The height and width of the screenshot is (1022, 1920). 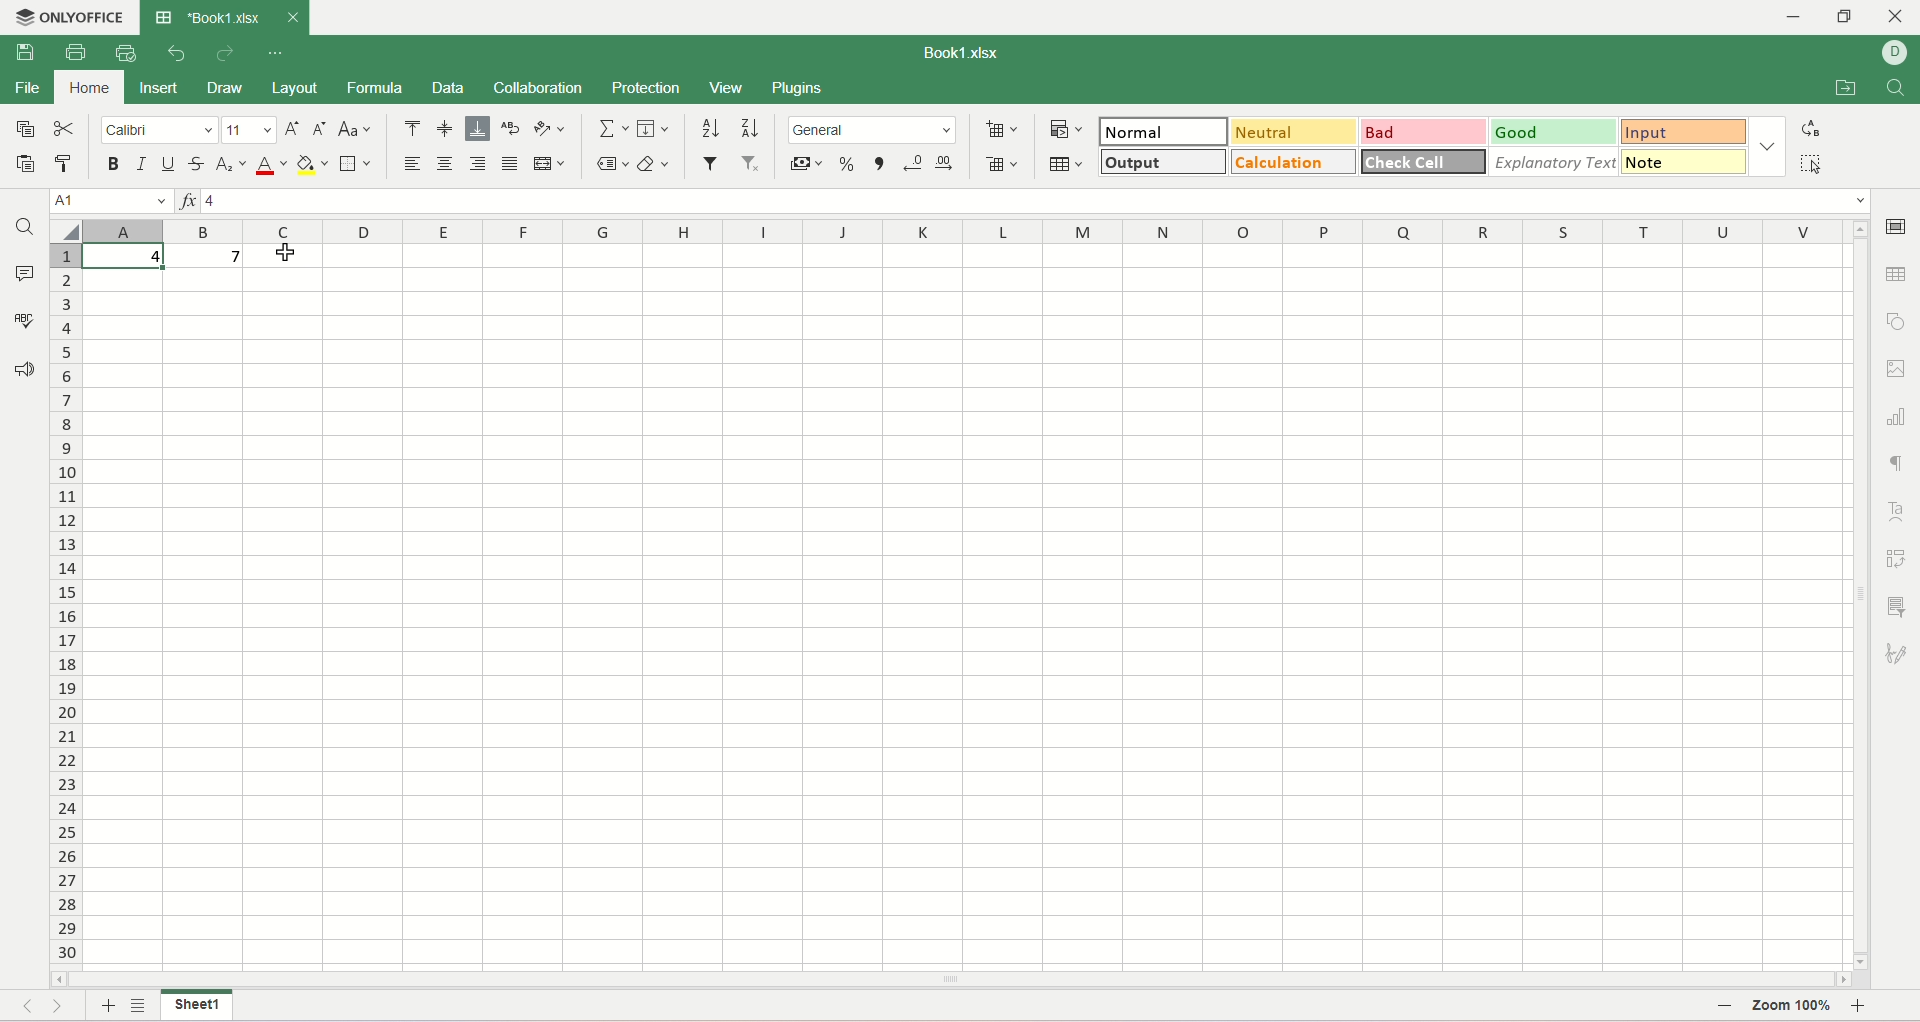 What do you see at coordinates (1895, 512) in the screenshot?
I see `text art settings` at bounding box center [1895, 512].